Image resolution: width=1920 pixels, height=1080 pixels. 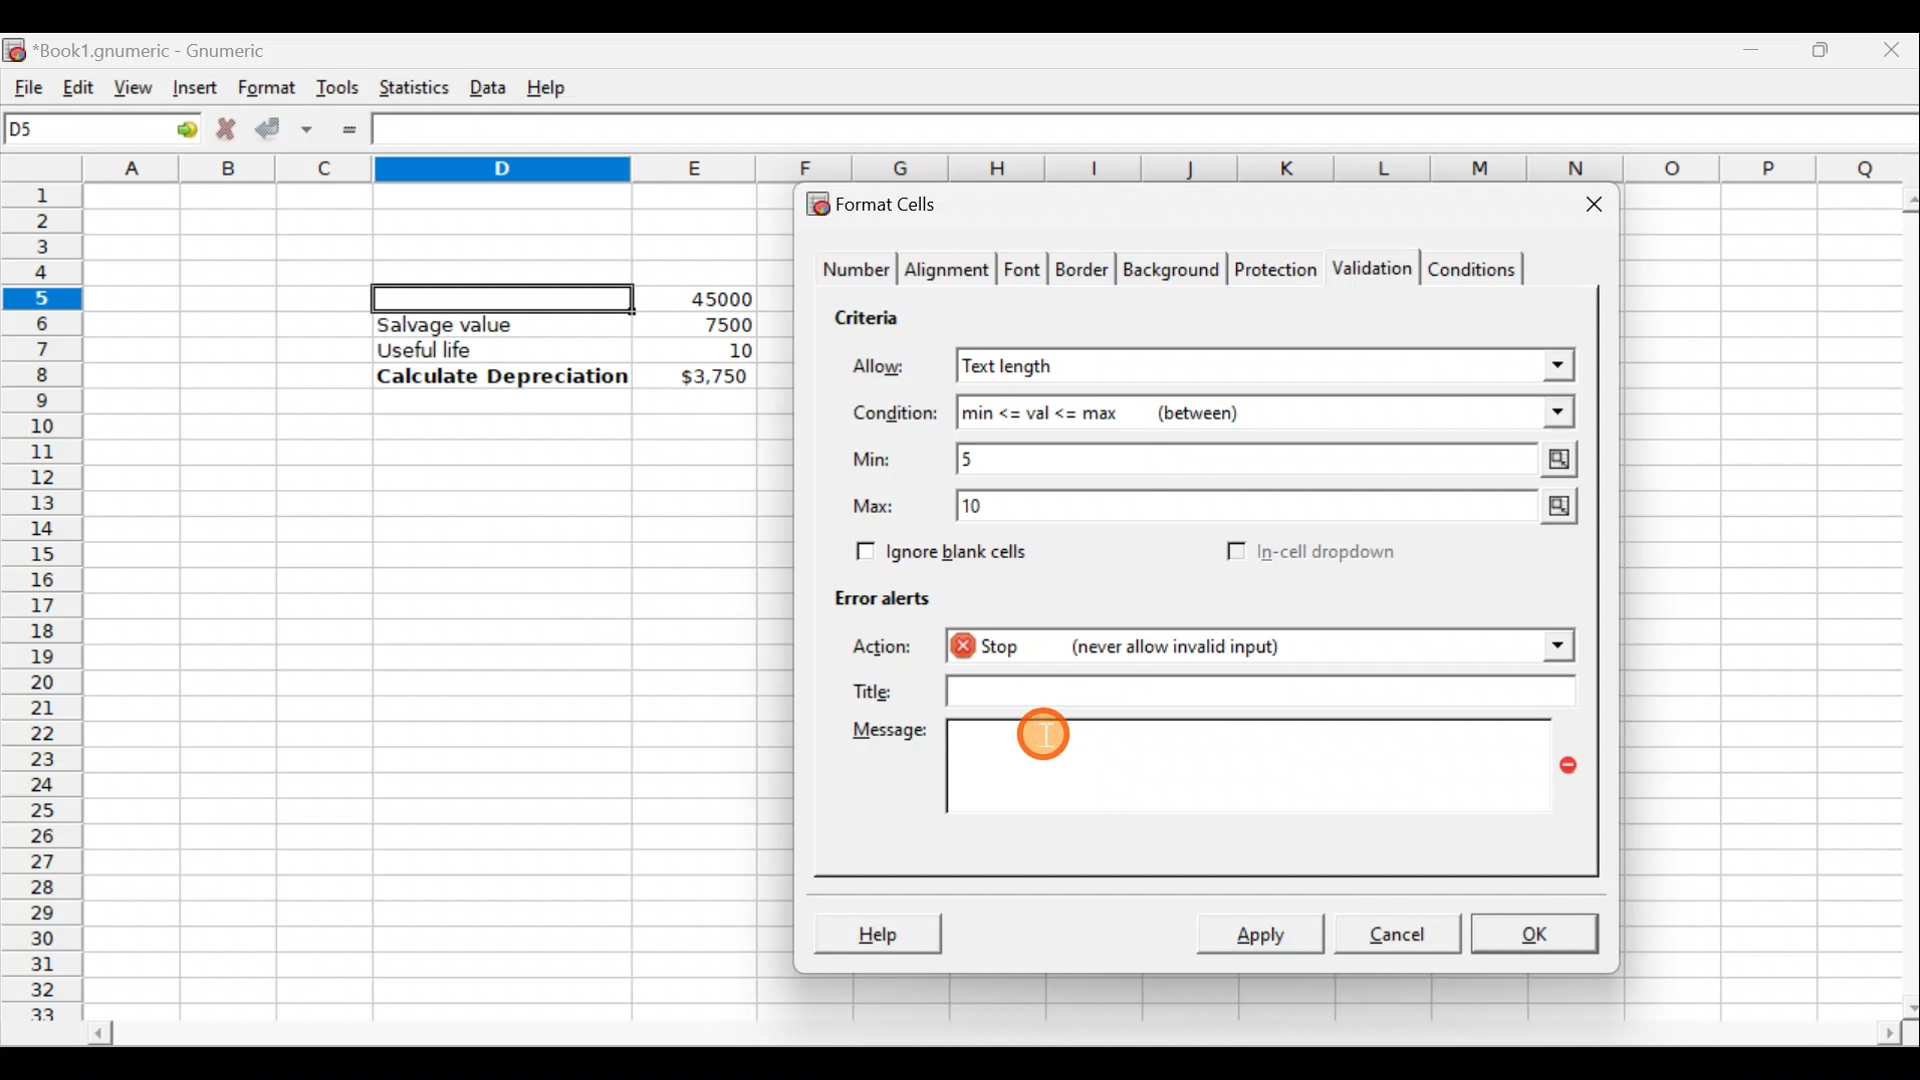 I want to click on Useful life, so click(x=491, y=349).